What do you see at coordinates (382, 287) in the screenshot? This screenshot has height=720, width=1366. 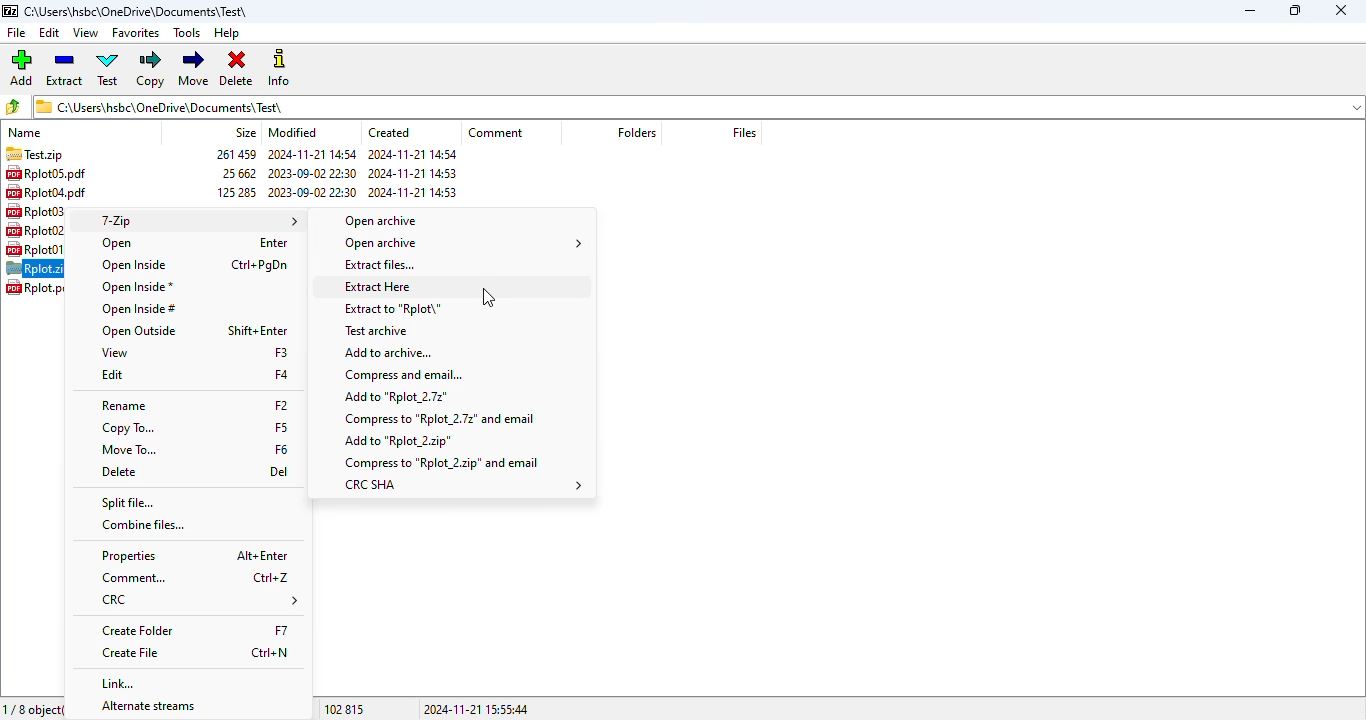 I see `extract here` at bounding box center [382, 287].